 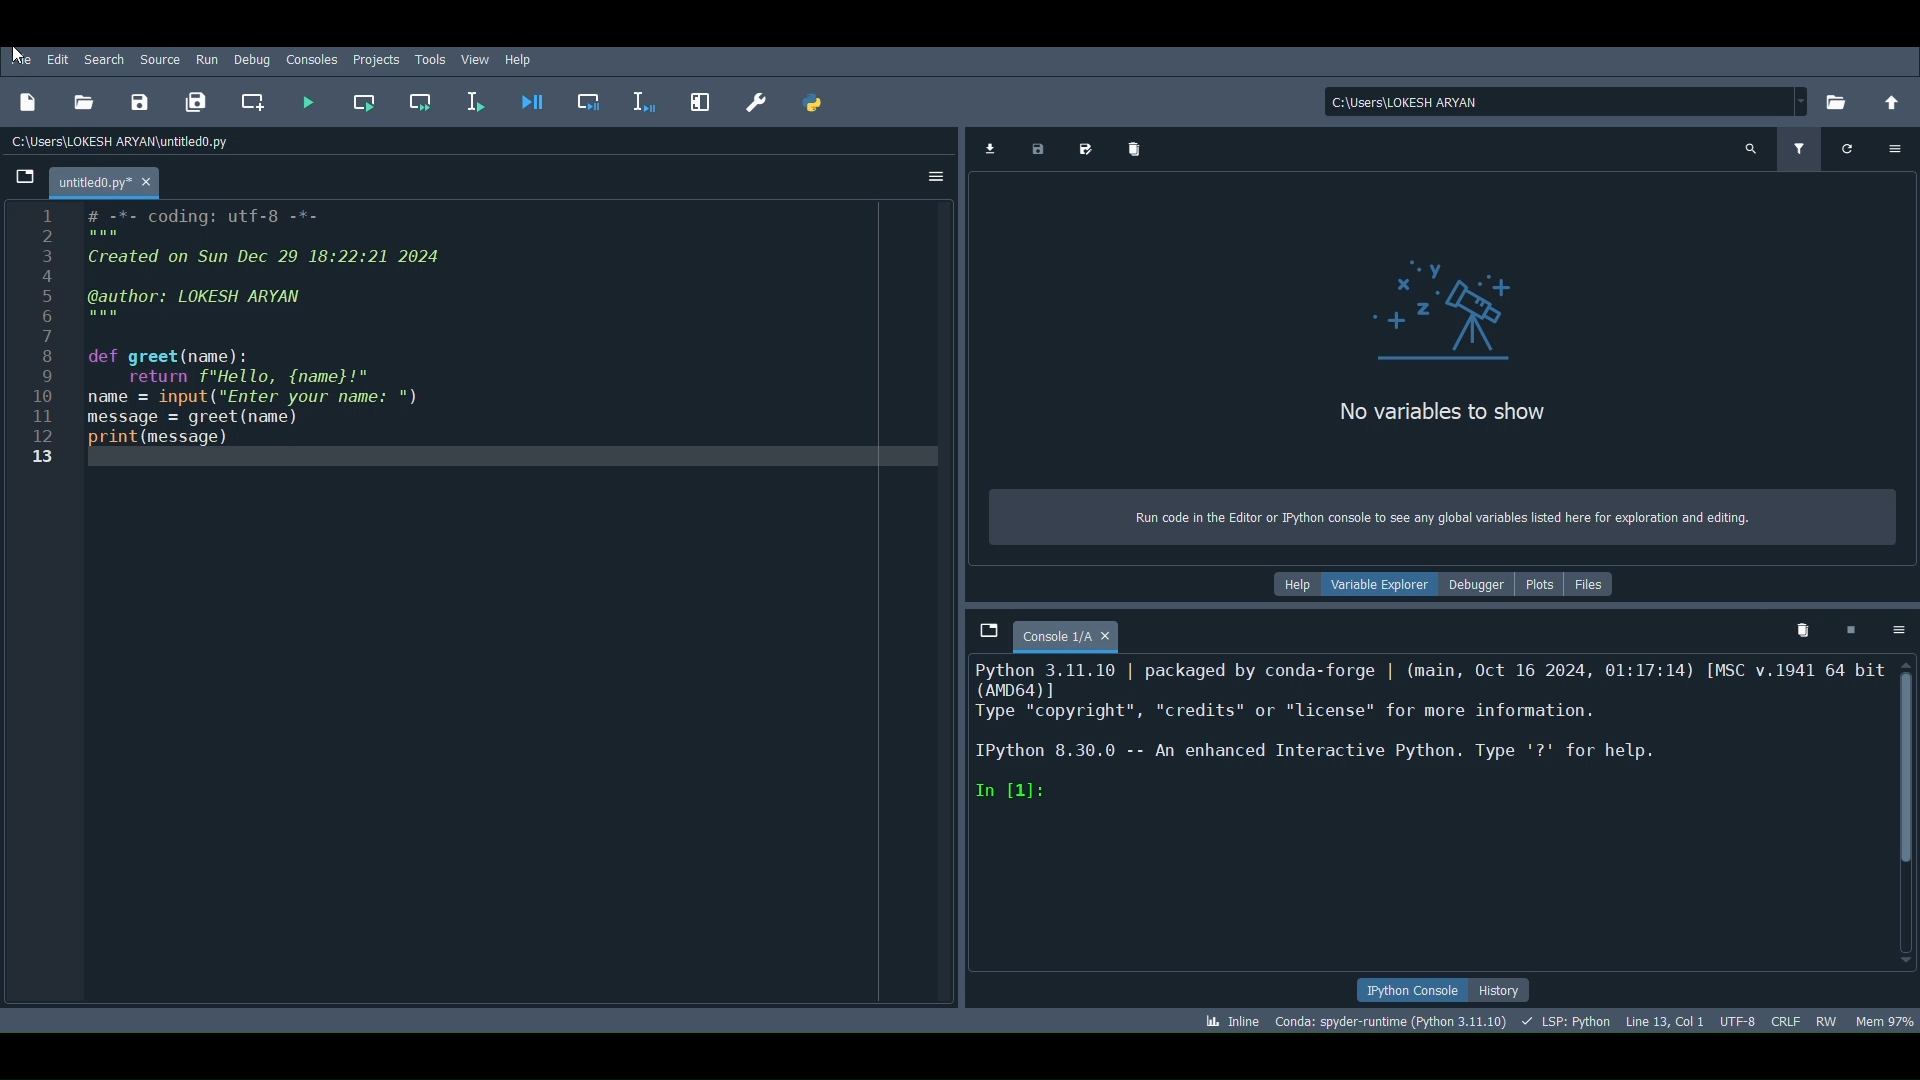 What do you see at coordinates (1424, 812) in the screenshot?
I see `Console` at bounding box center [1424, 812].